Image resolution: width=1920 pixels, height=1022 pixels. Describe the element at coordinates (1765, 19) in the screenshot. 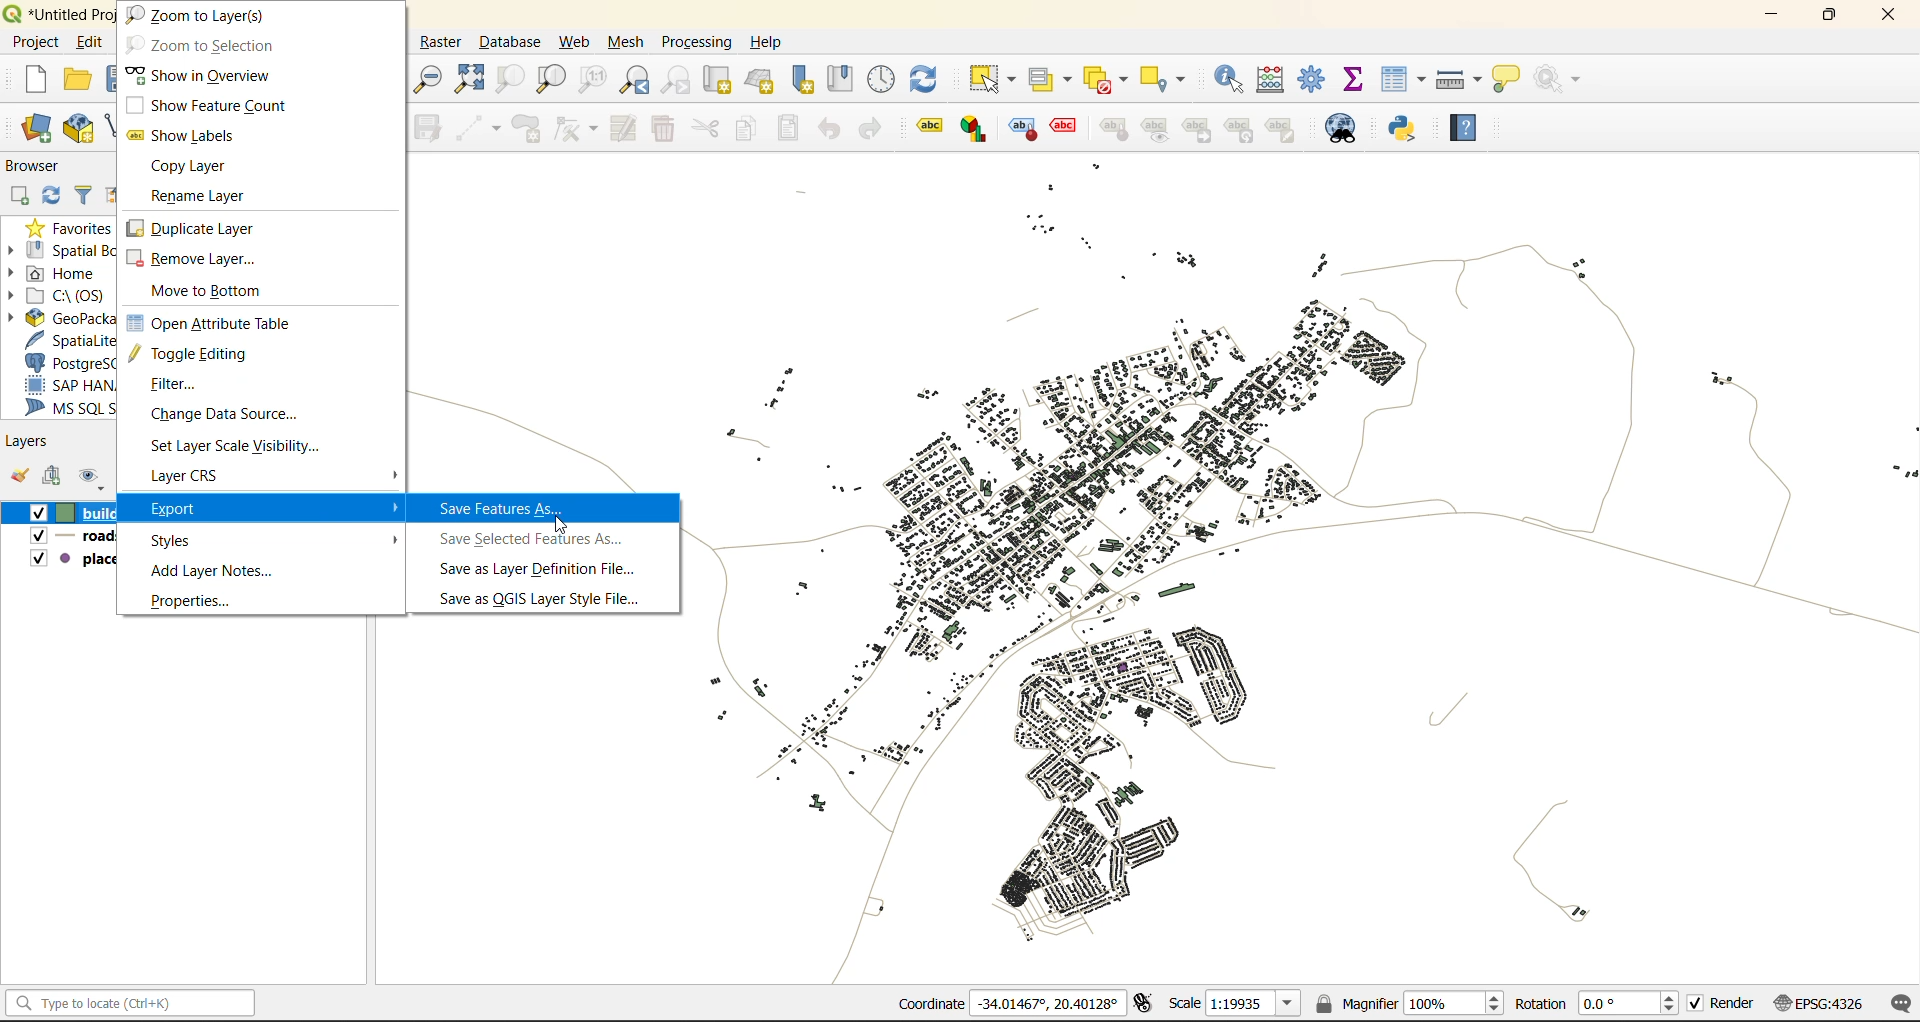

I see `minimize` at that location.